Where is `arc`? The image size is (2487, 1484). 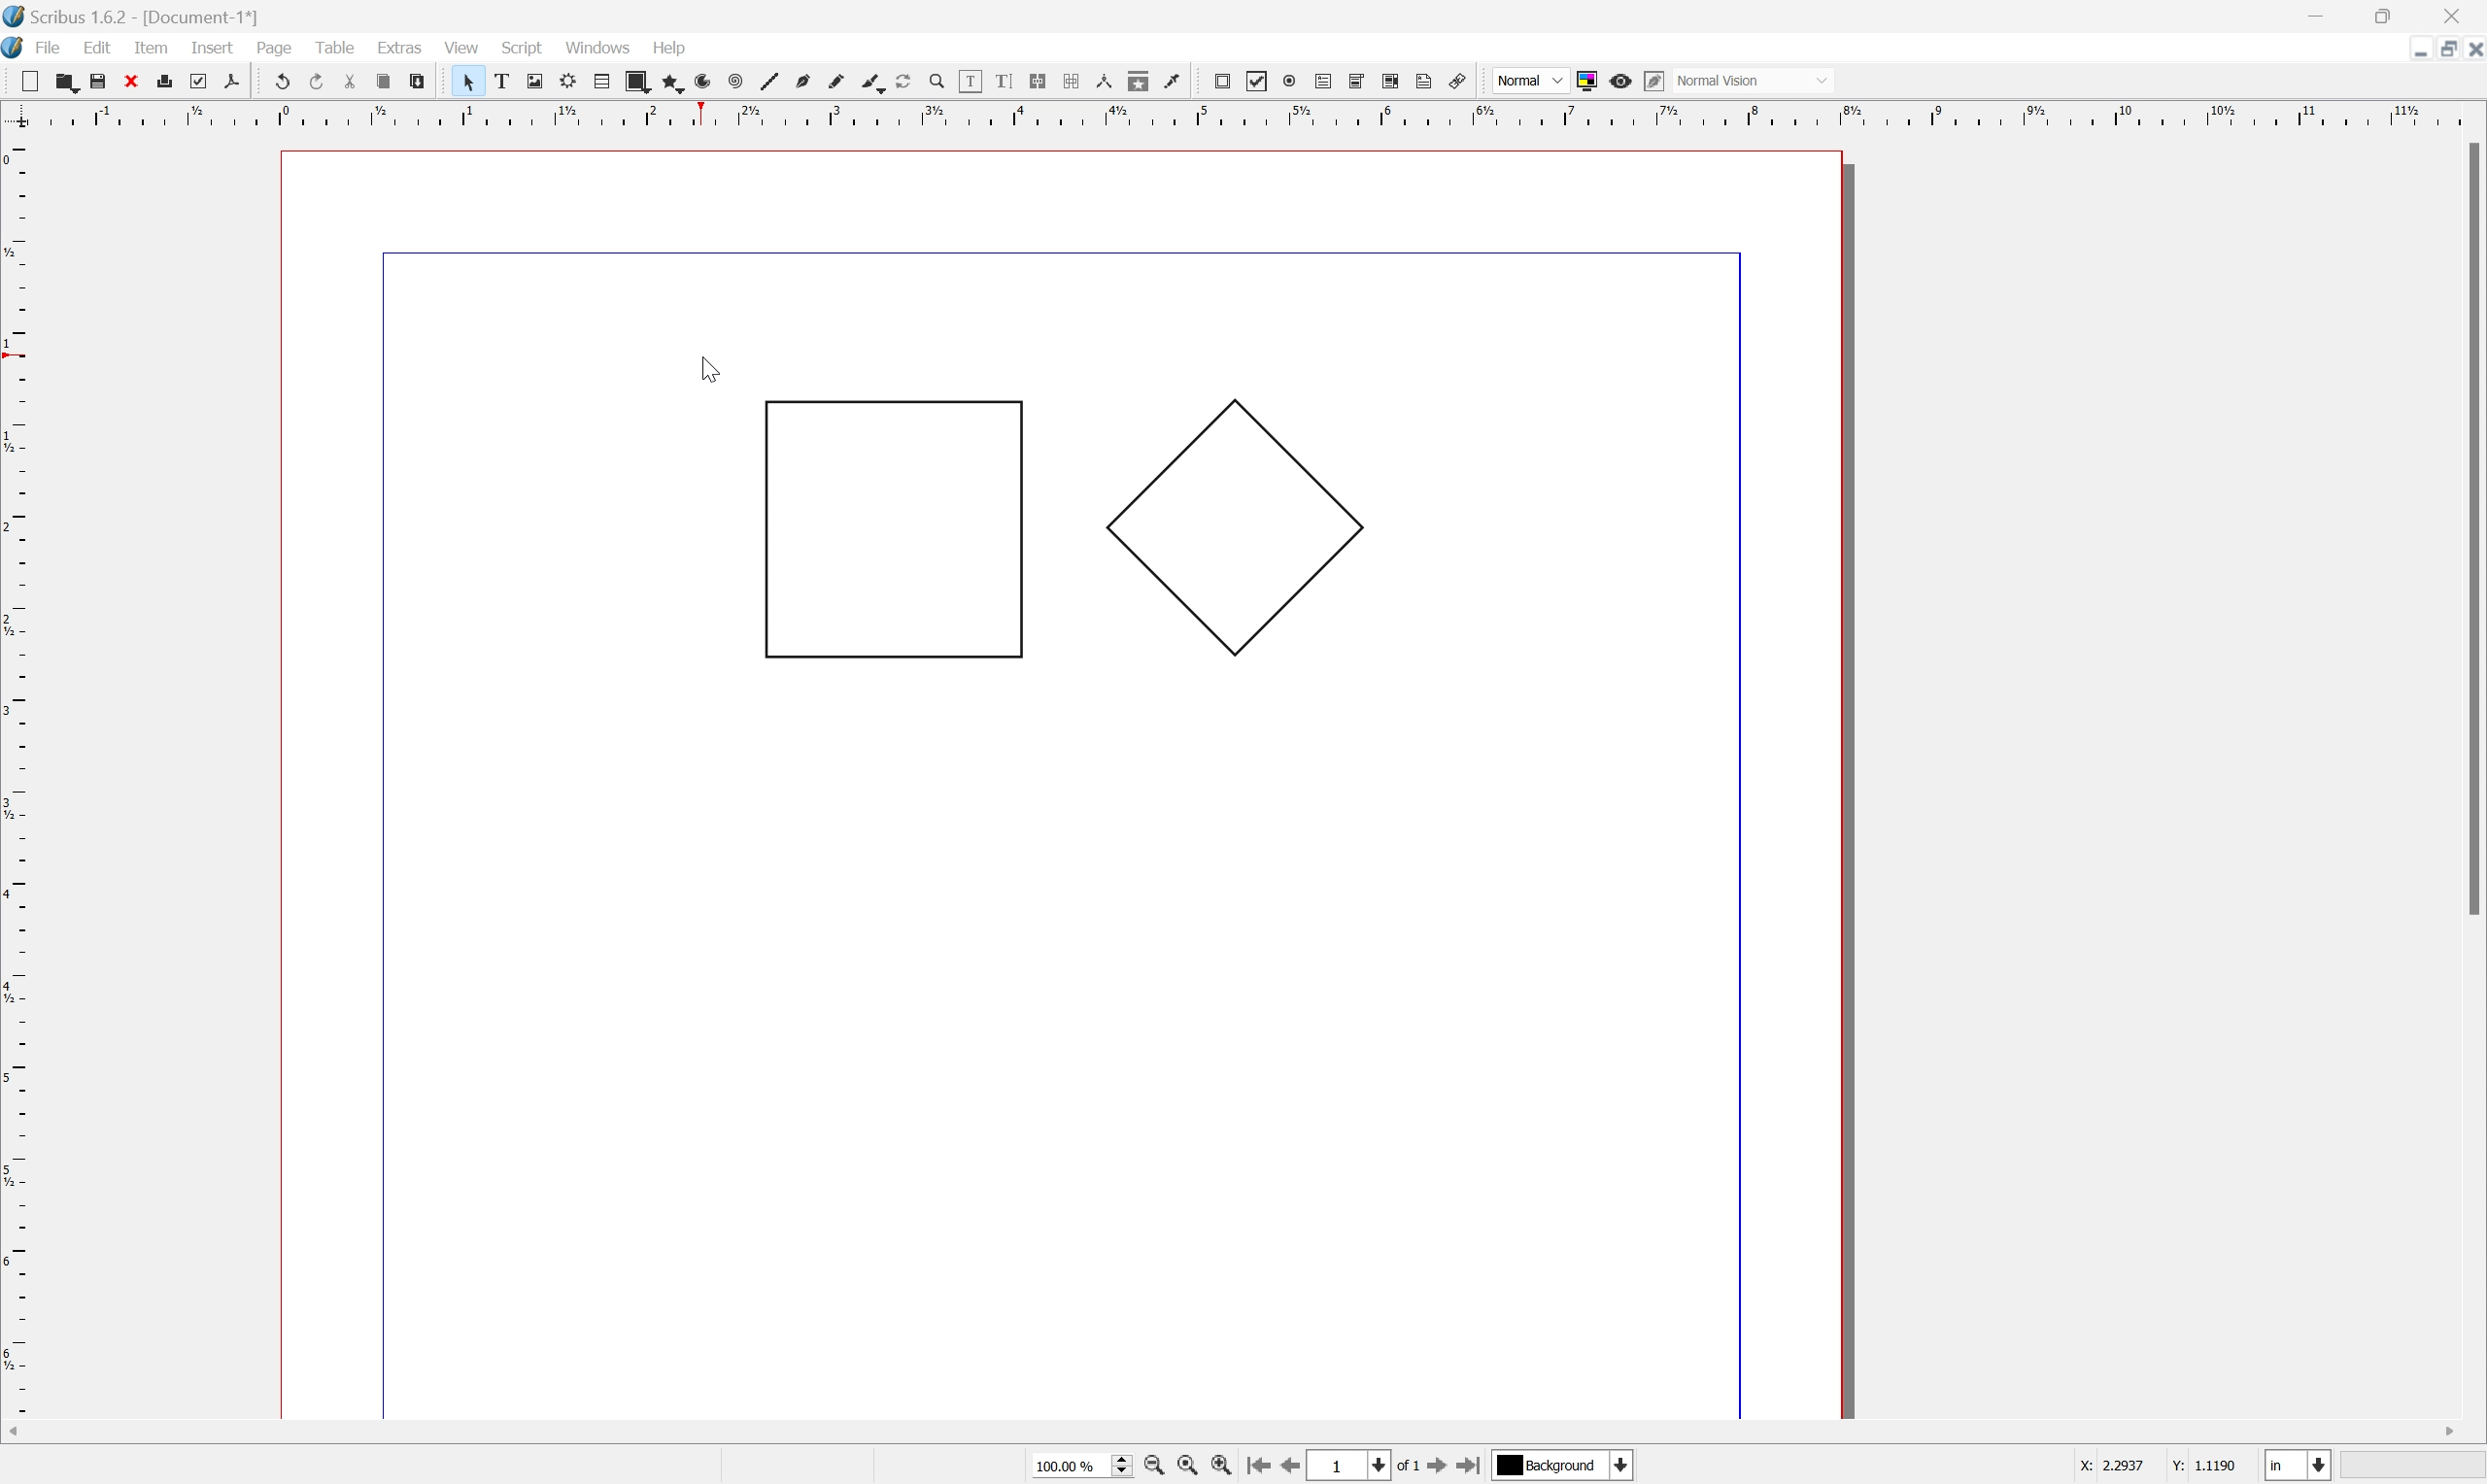 arc is located at coordinates (696, 80).